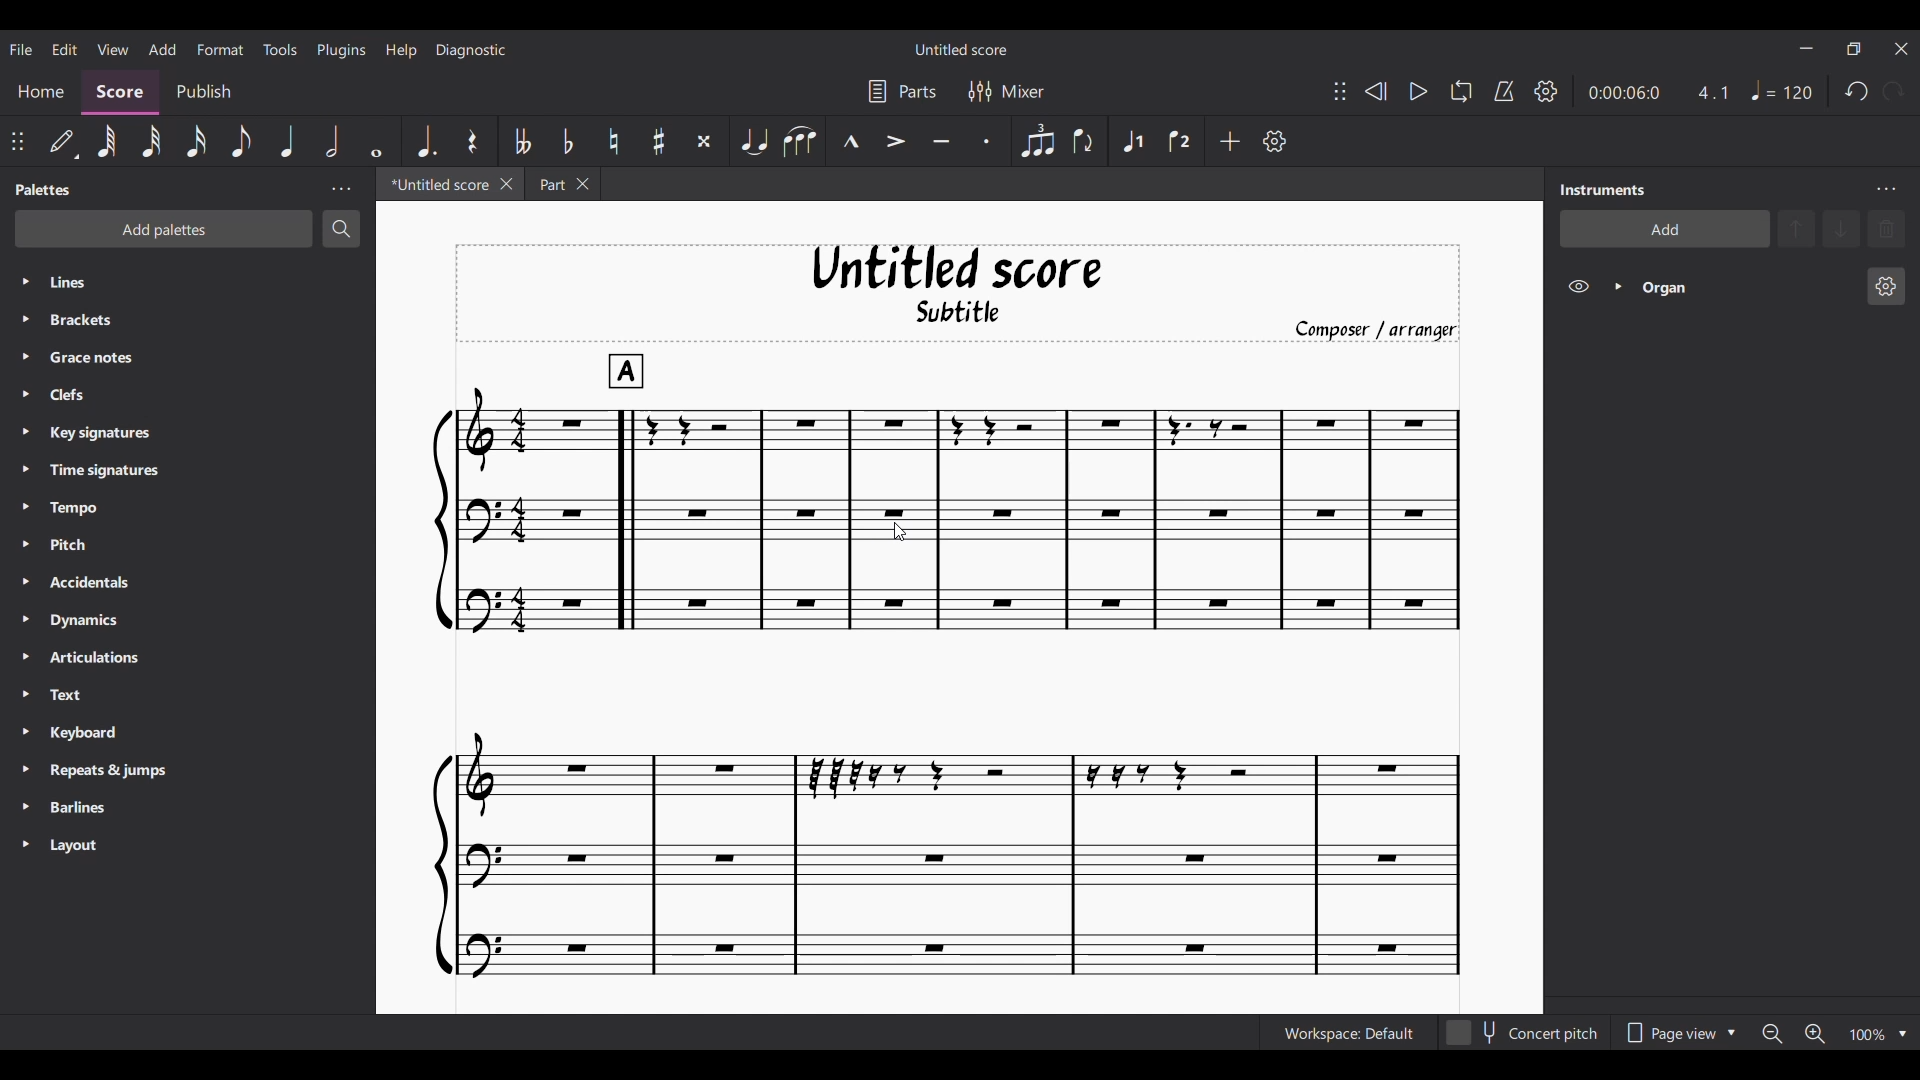 The width and height of the screenshot is (1920, 1080). I want to click on Marcato, so click(851, 142).